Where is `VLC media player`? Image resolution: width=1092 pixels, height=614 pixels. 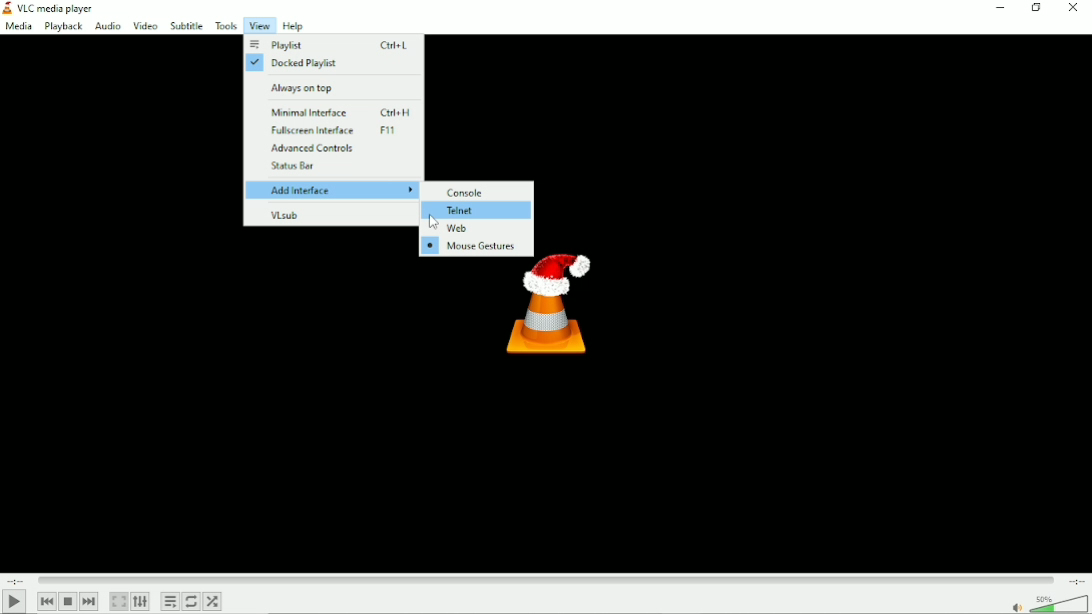
VLC media player is located at coordinates (56, 9).